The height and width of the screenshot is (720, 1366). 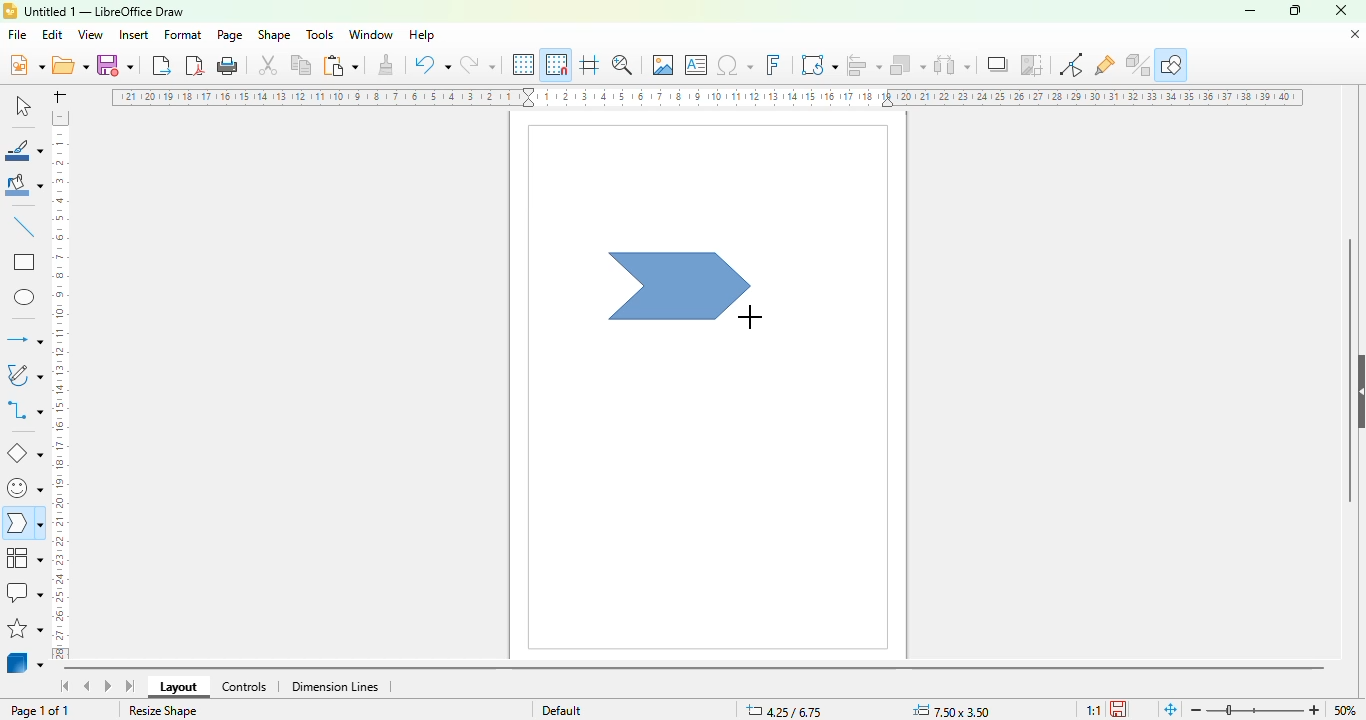 What do you see at coordinates (229, 35) in the screenshot?
I see `page` at bounding box center [229, 35].